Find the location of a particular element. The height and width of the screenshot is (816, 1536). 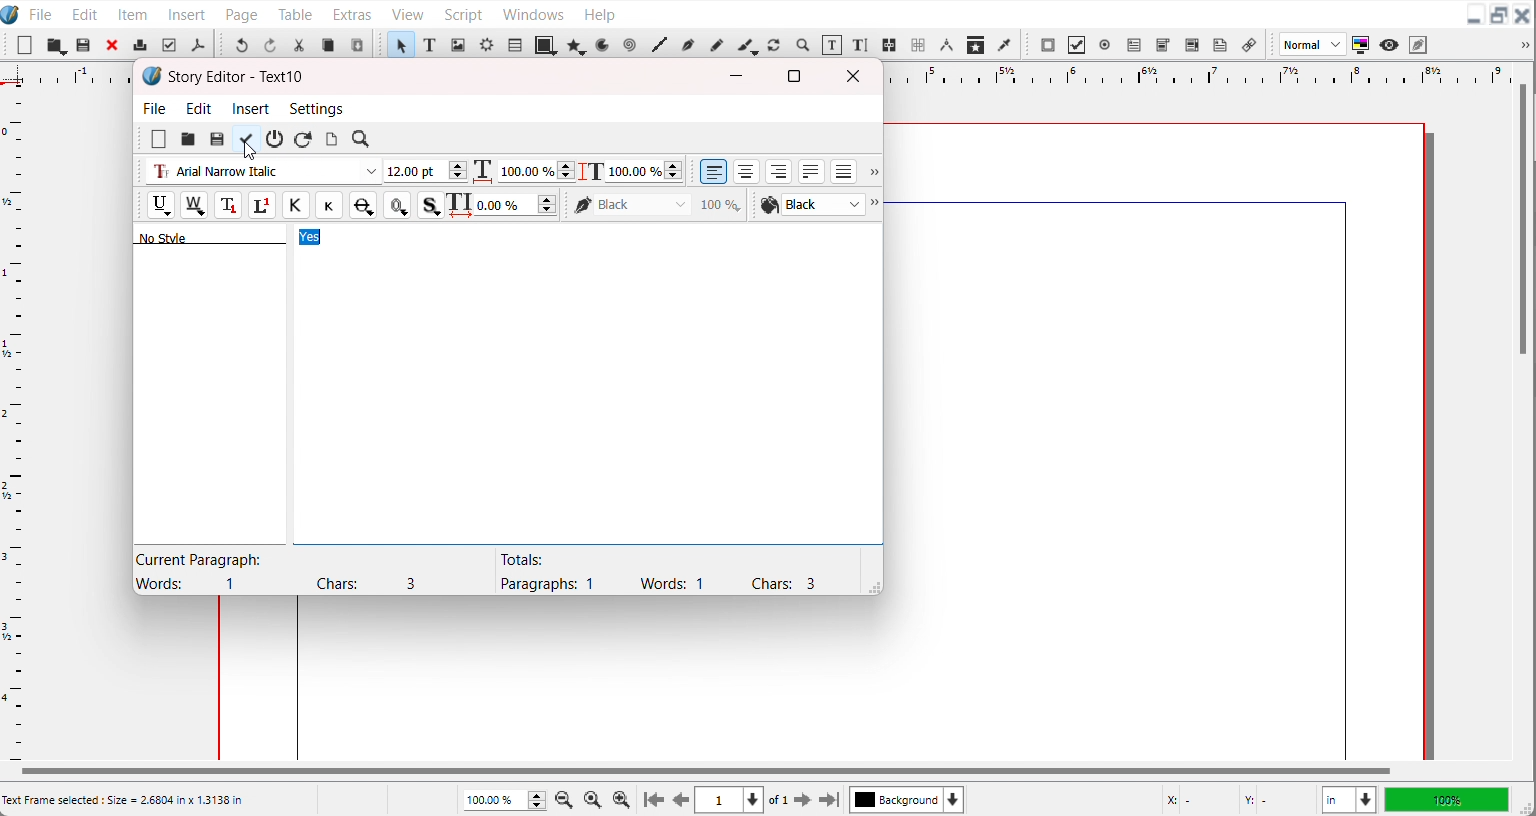

New is located at coordinates (25, 45).